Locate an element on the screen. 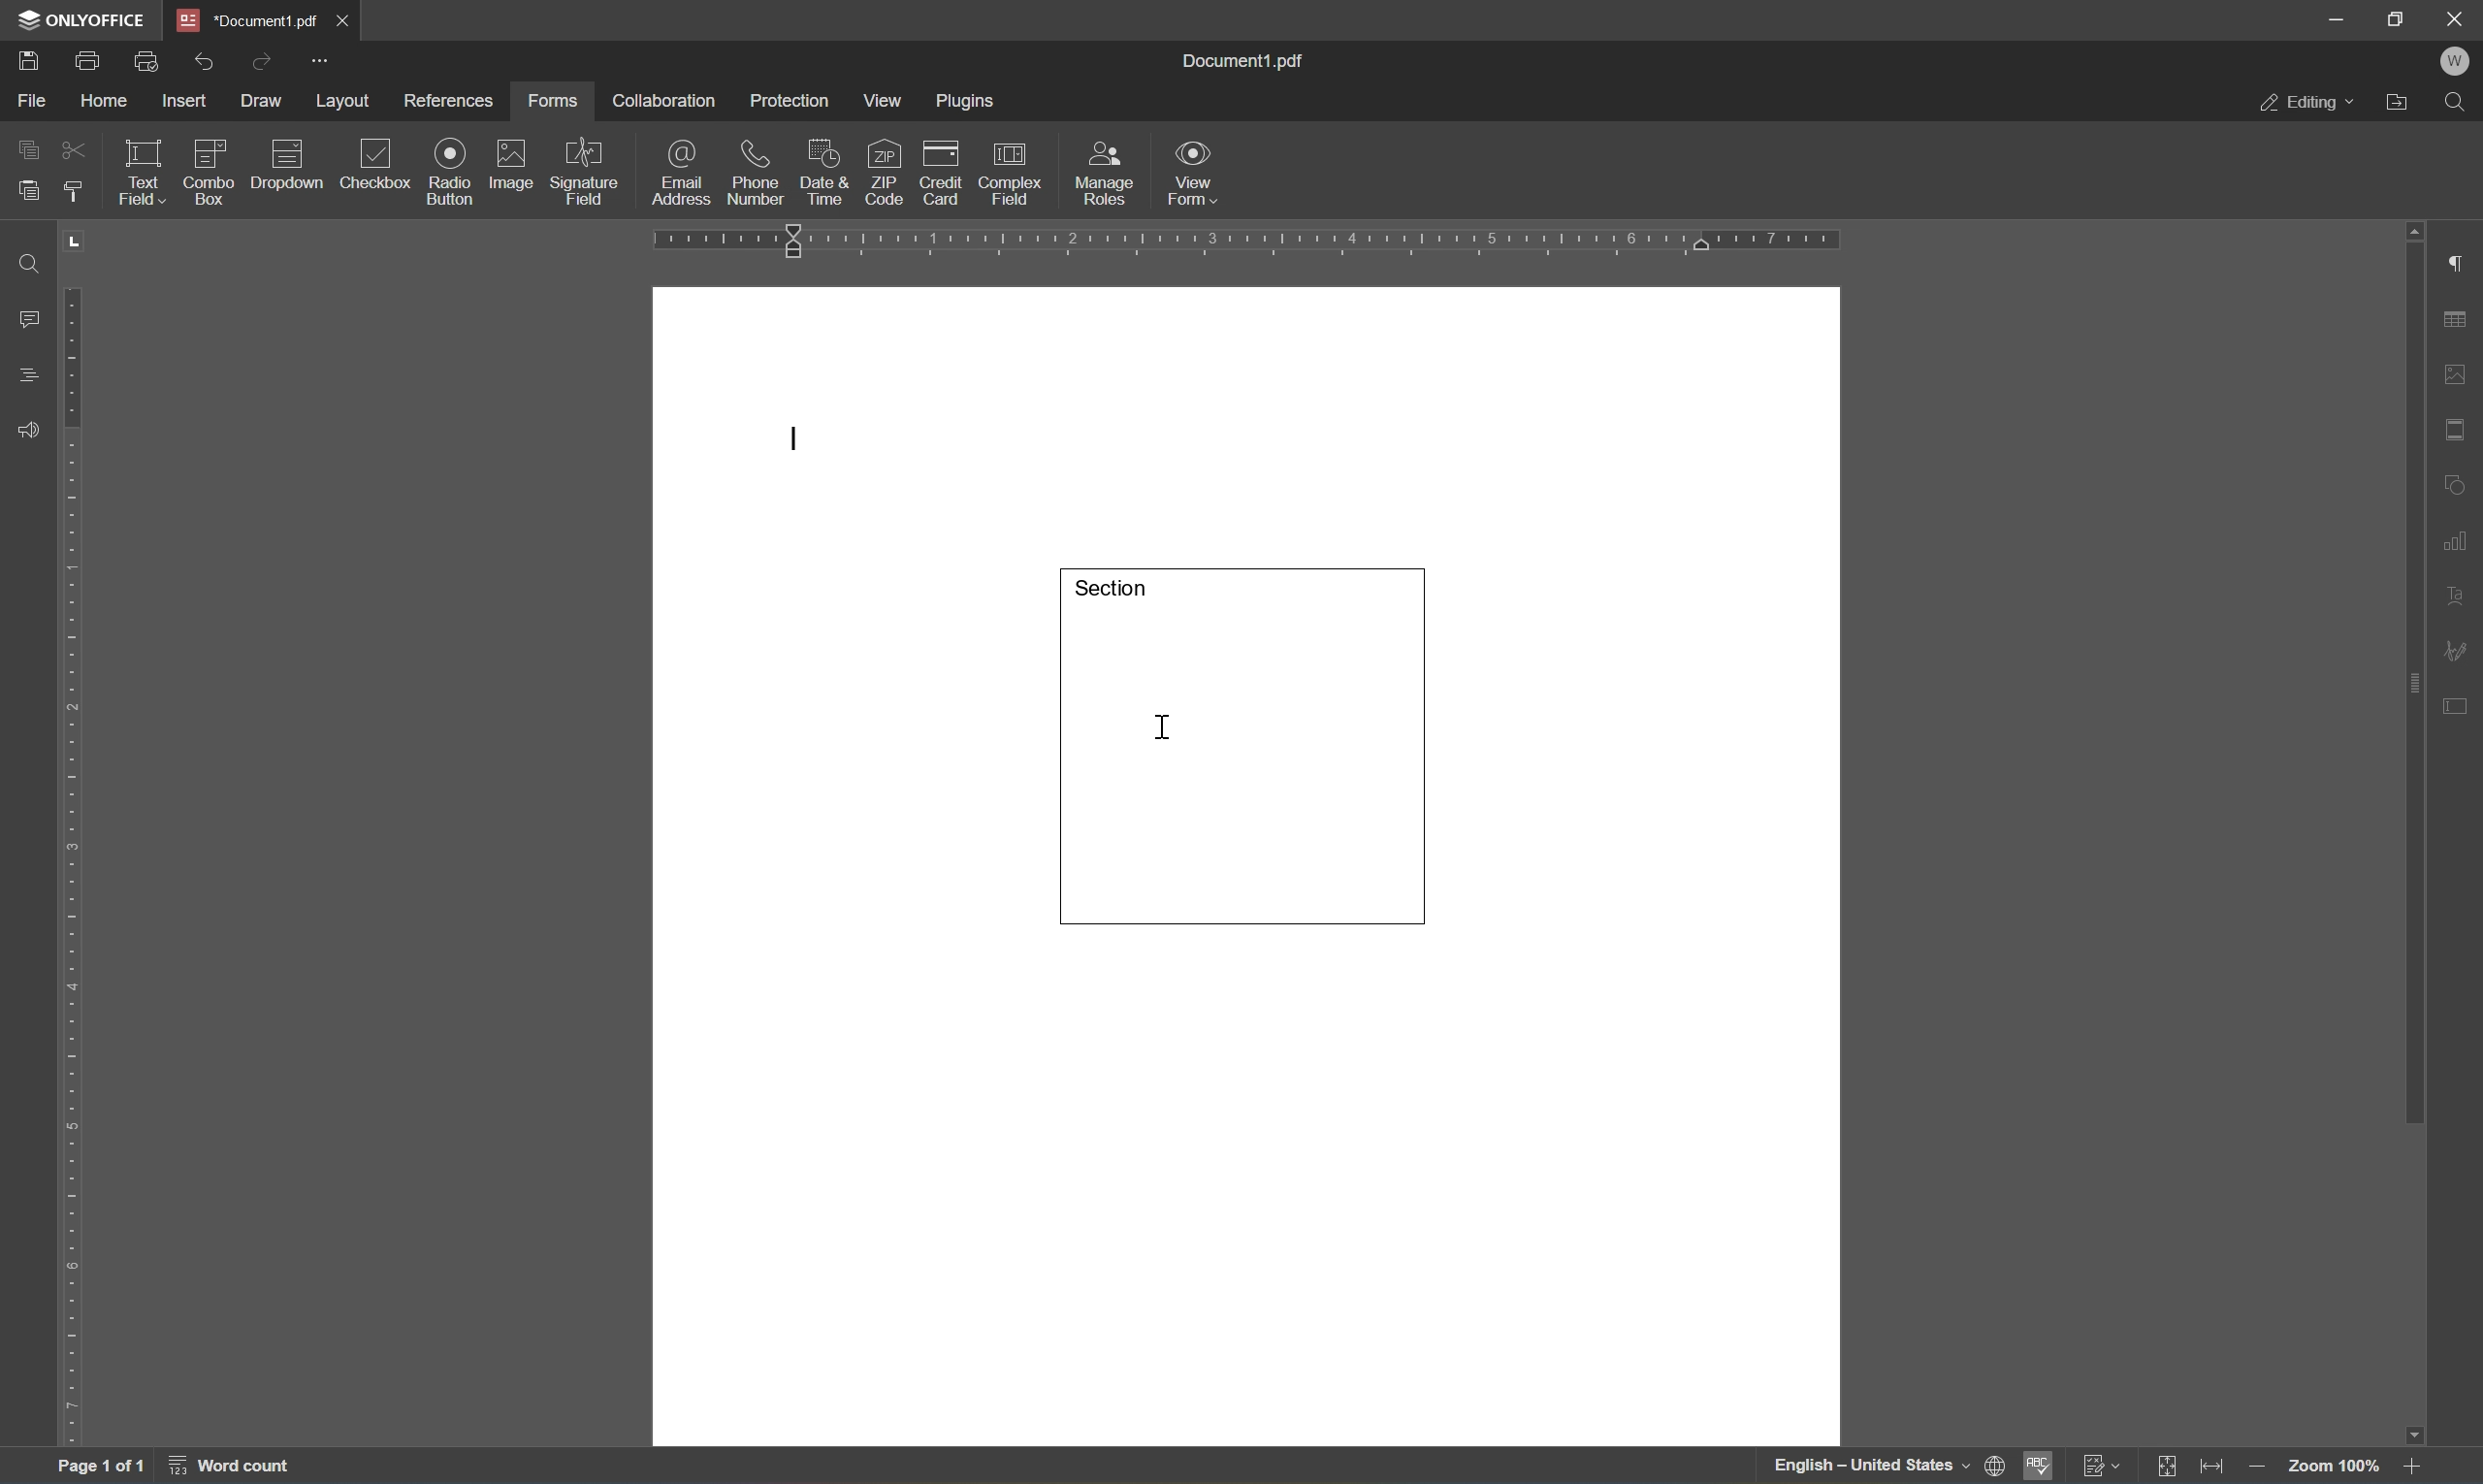 Image resolution: width=2483 pixels, height=1484 pixels. image settings is located at coordinates (2457, 378).